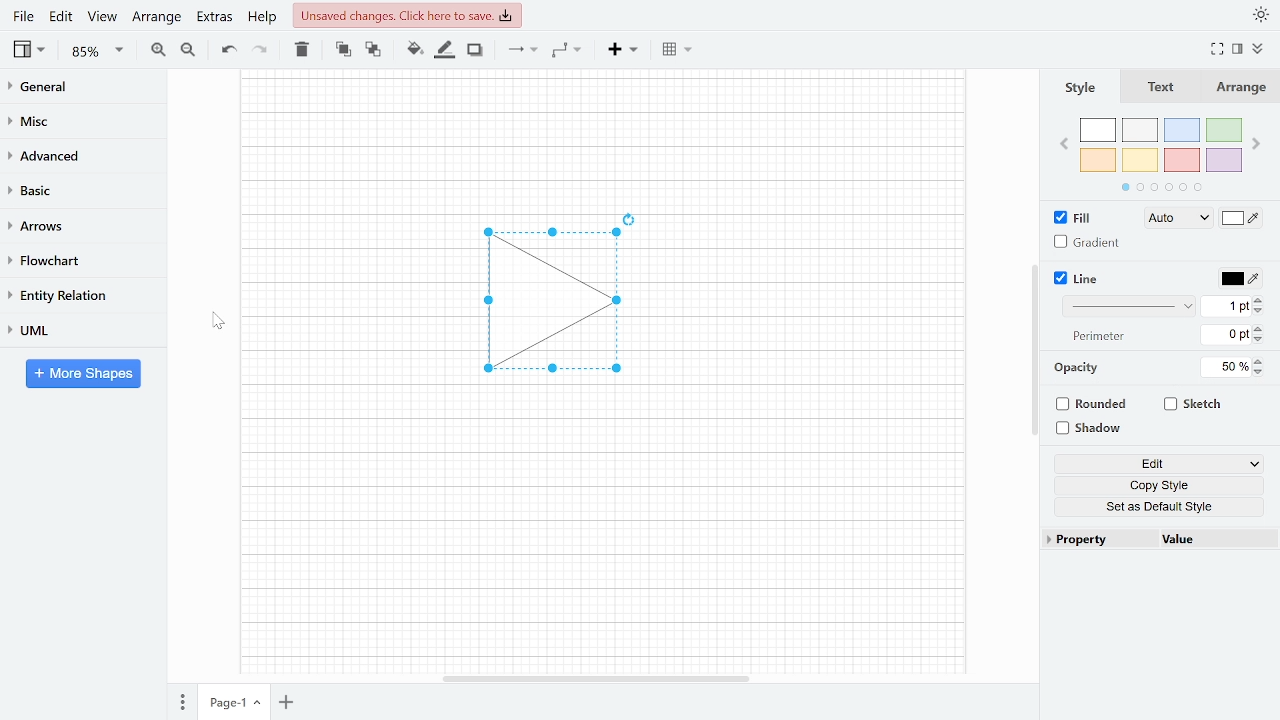 This screenshot has height=720, width=1280. What do you see at coordinates (1094, 406) in the screenshot?
I see `Rounded` at bounding box center [1094, 406].